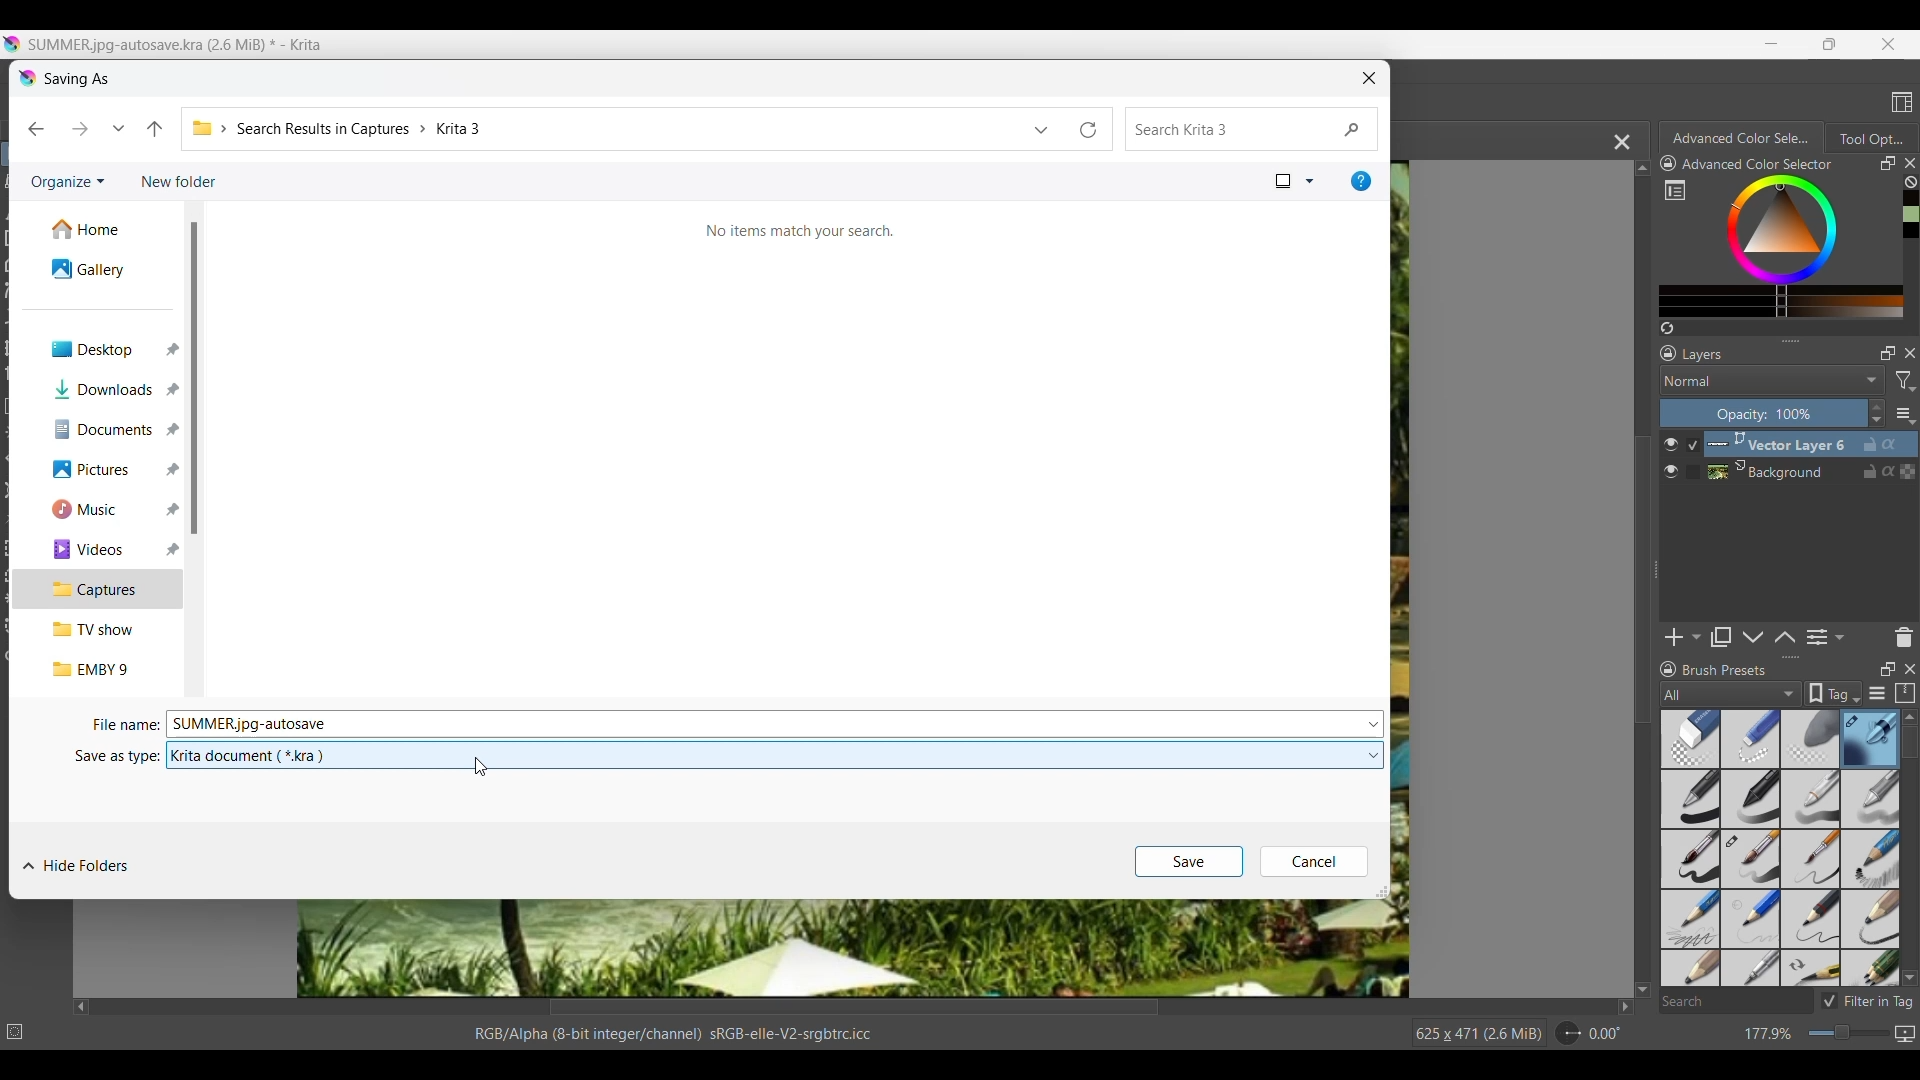 The image size is (1920, 1080). What do you see at coordinates (1668, 670) in the screenshot?
I see `Lock Brush presets panel` at bounding box center [1668, 670].